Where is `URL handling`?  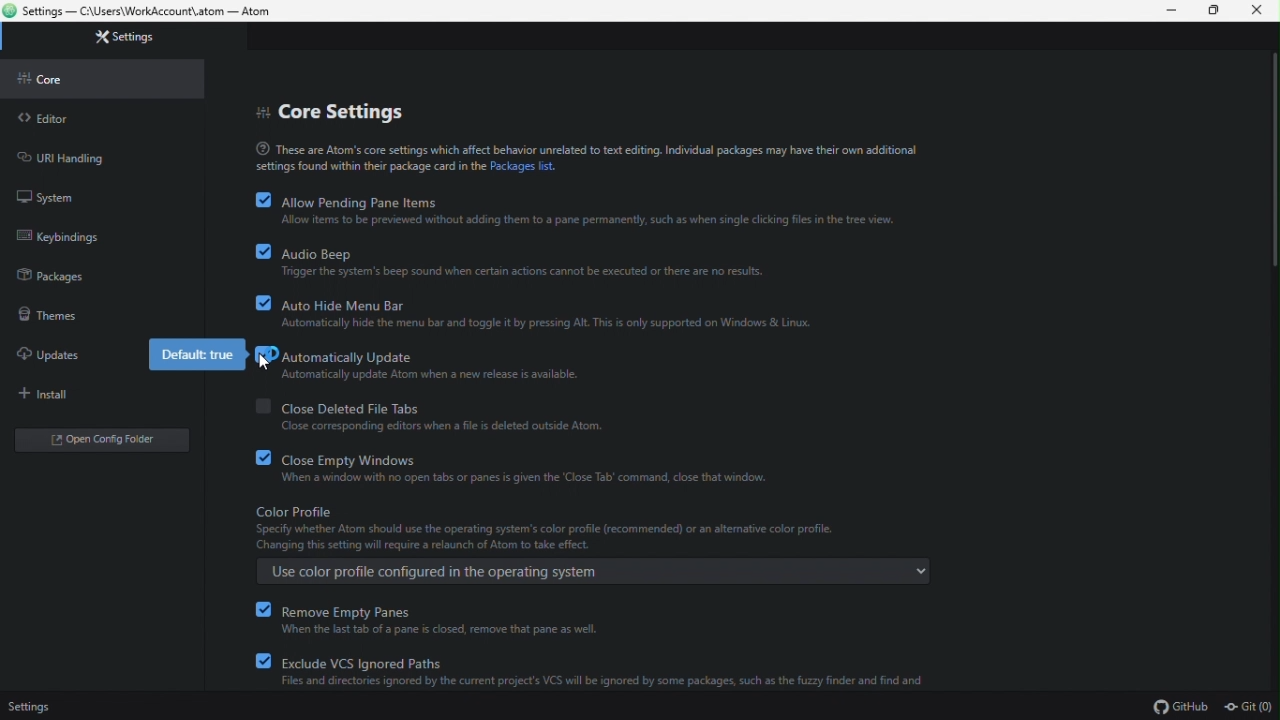 URL handling is located at coordinates (62, 157).